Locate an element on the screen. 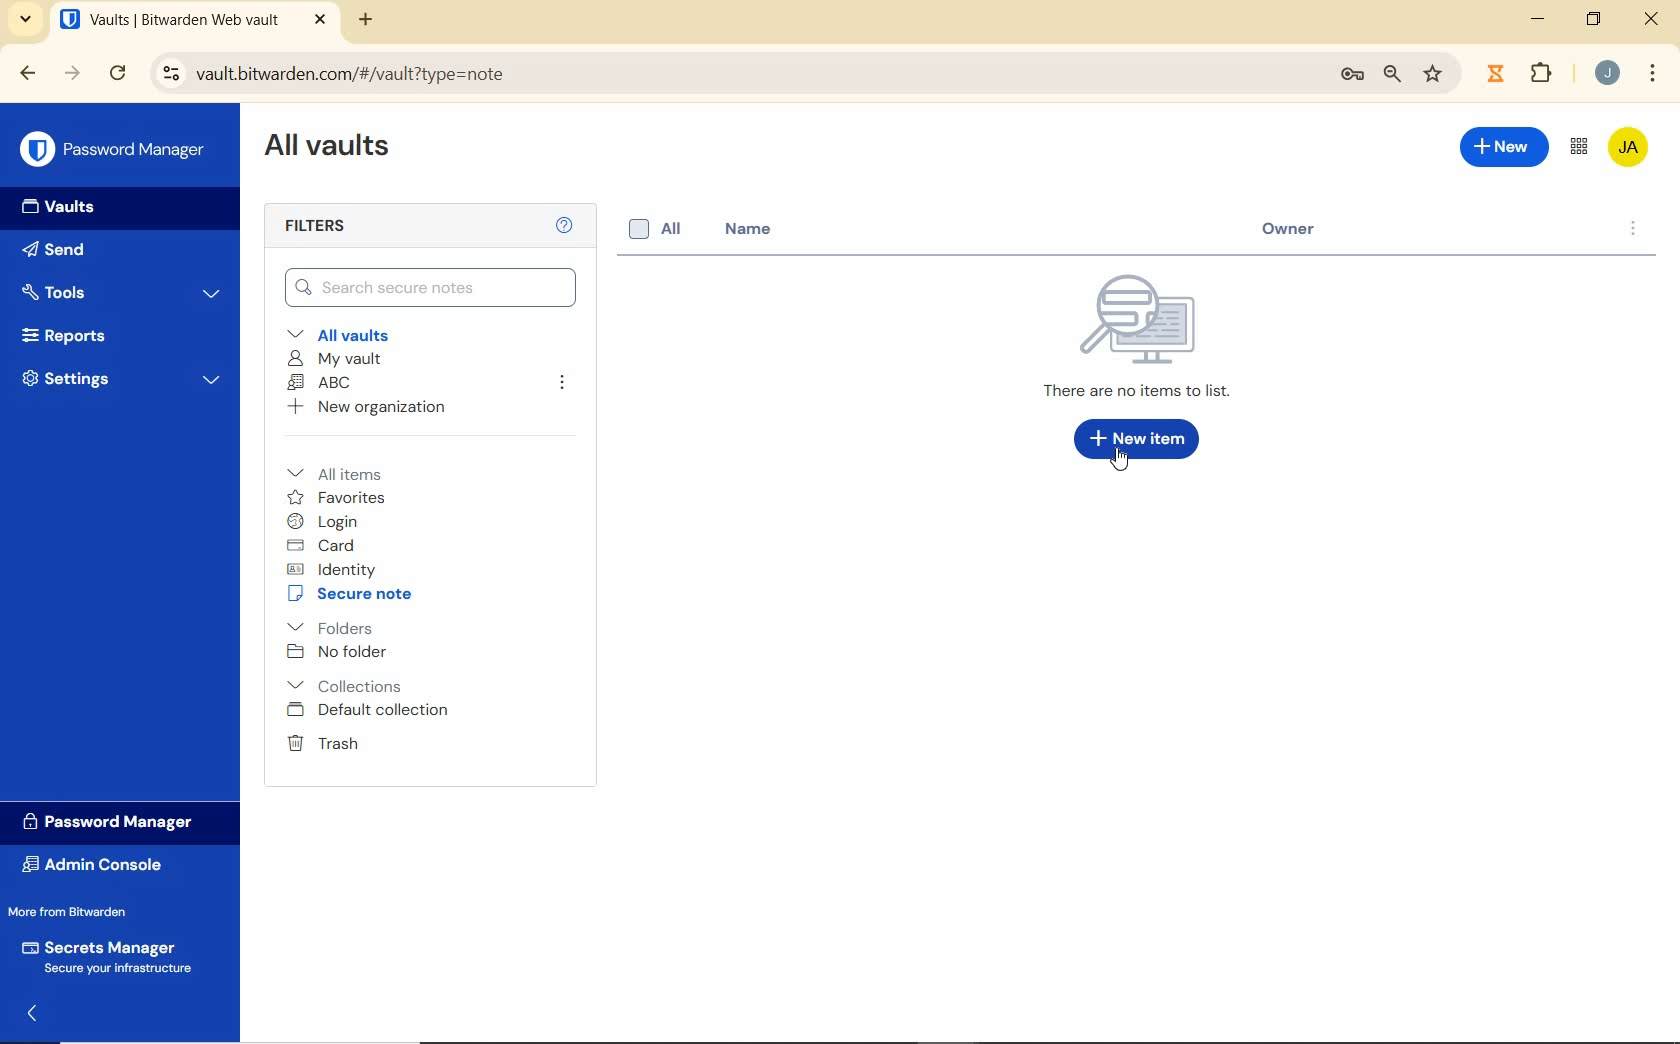 The image size is (1680, 1044). forward is located at coordinates (72, 73).